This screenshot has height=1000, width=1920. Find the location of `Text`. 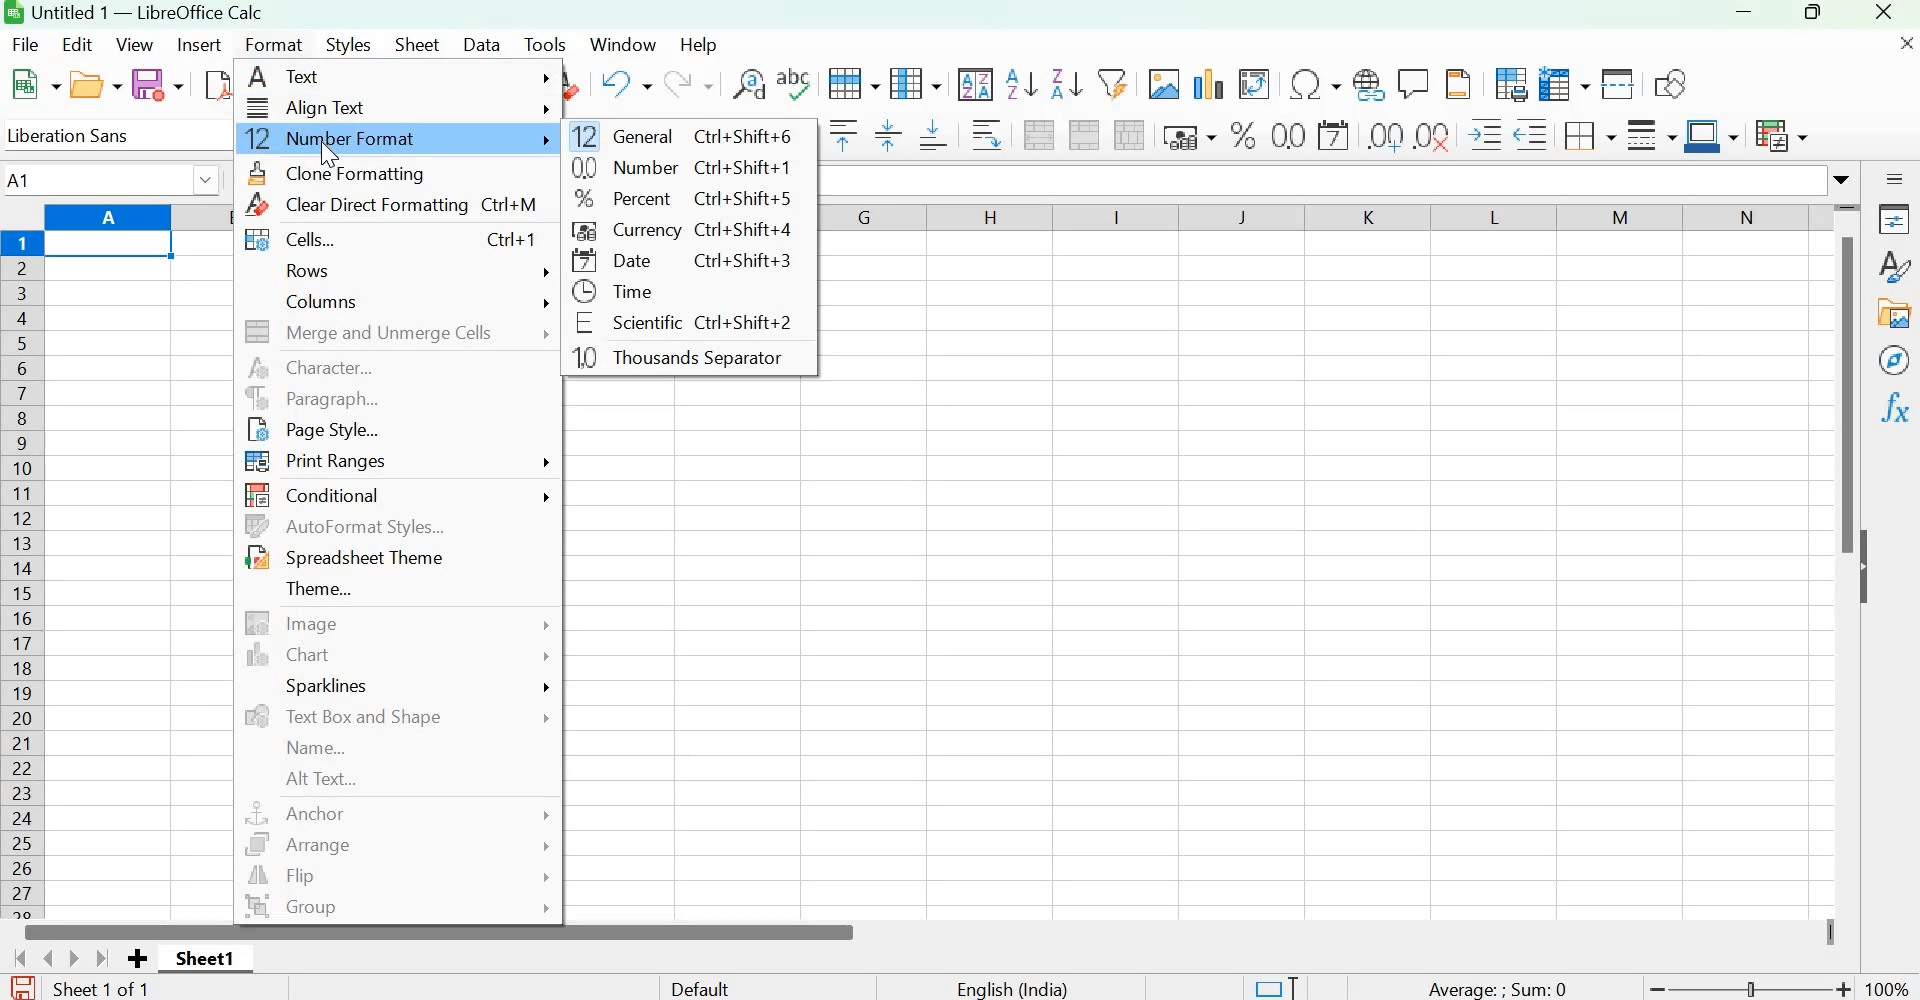

Text is located at coordinates (287, 78).